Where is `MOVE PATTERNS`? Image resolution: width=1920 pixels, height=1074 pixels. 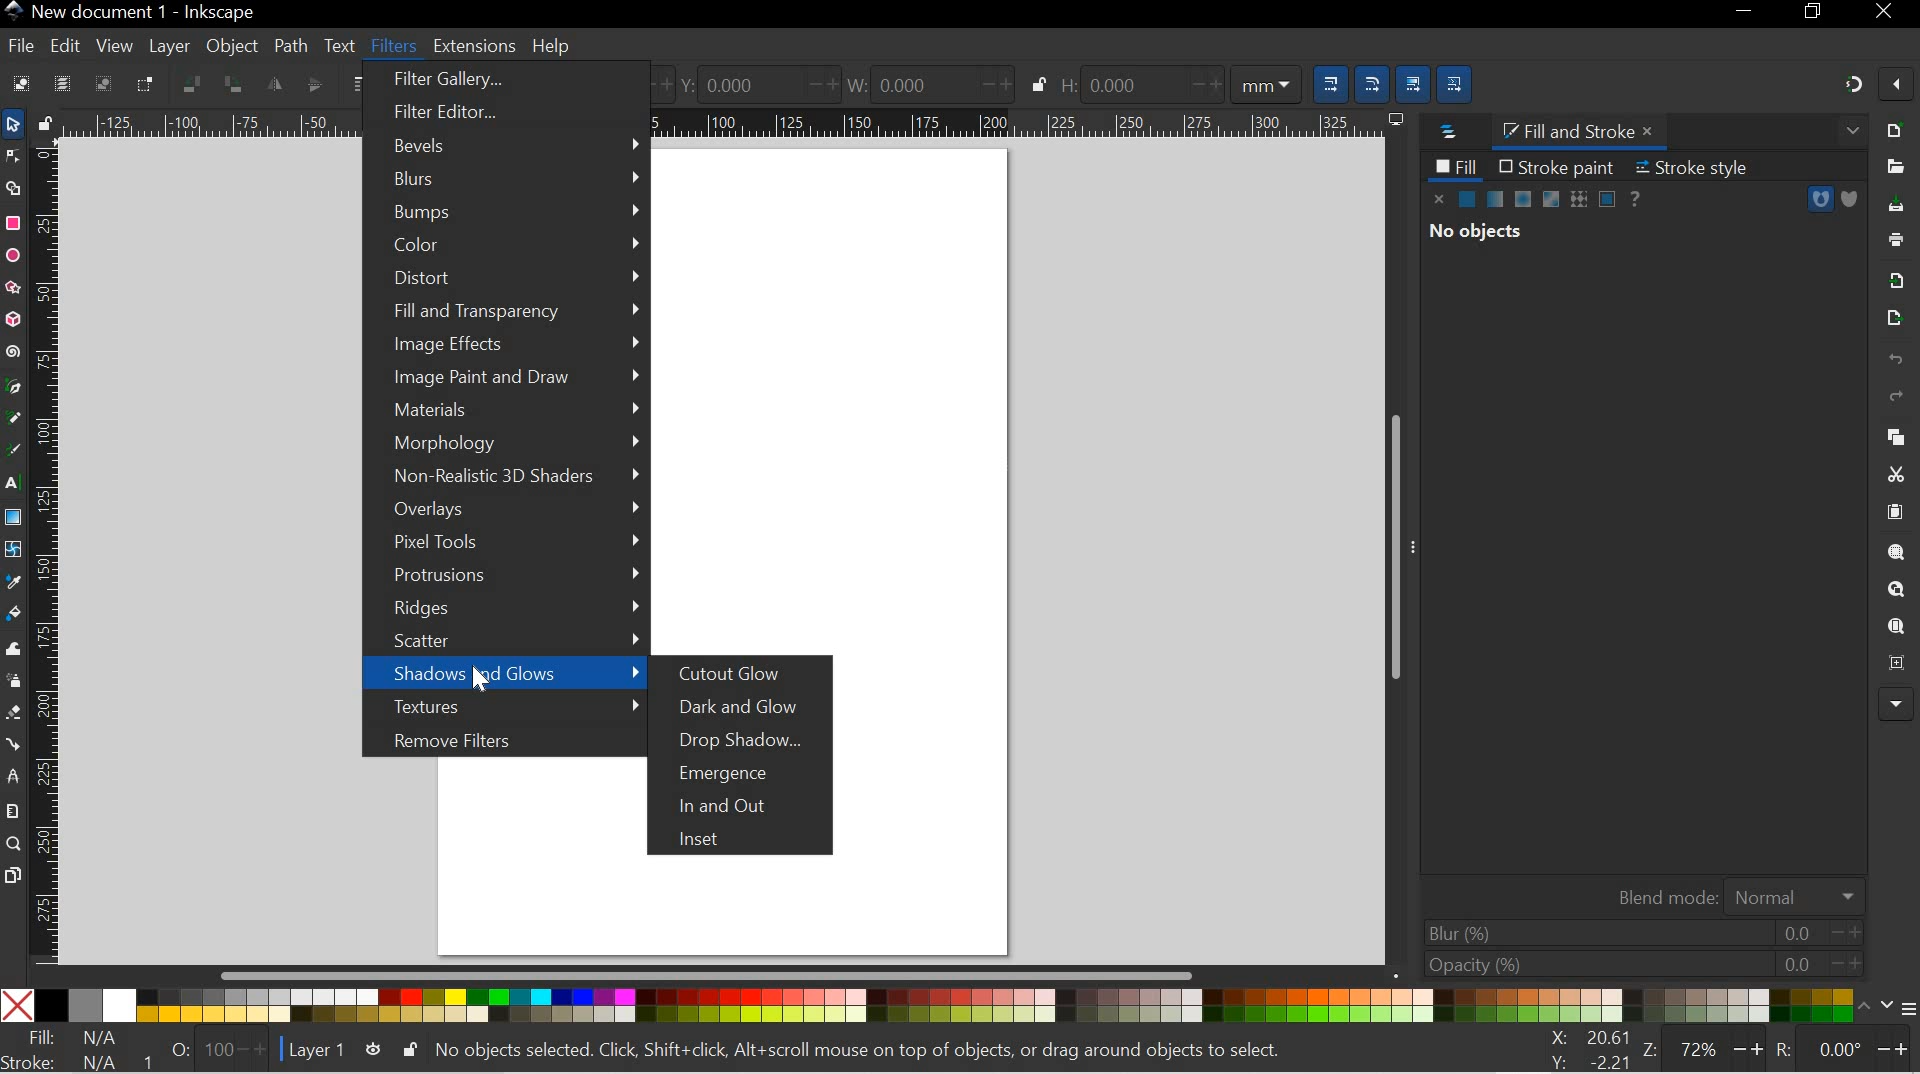 MOVE PATTERNS is located at coordinates (1458, 81).